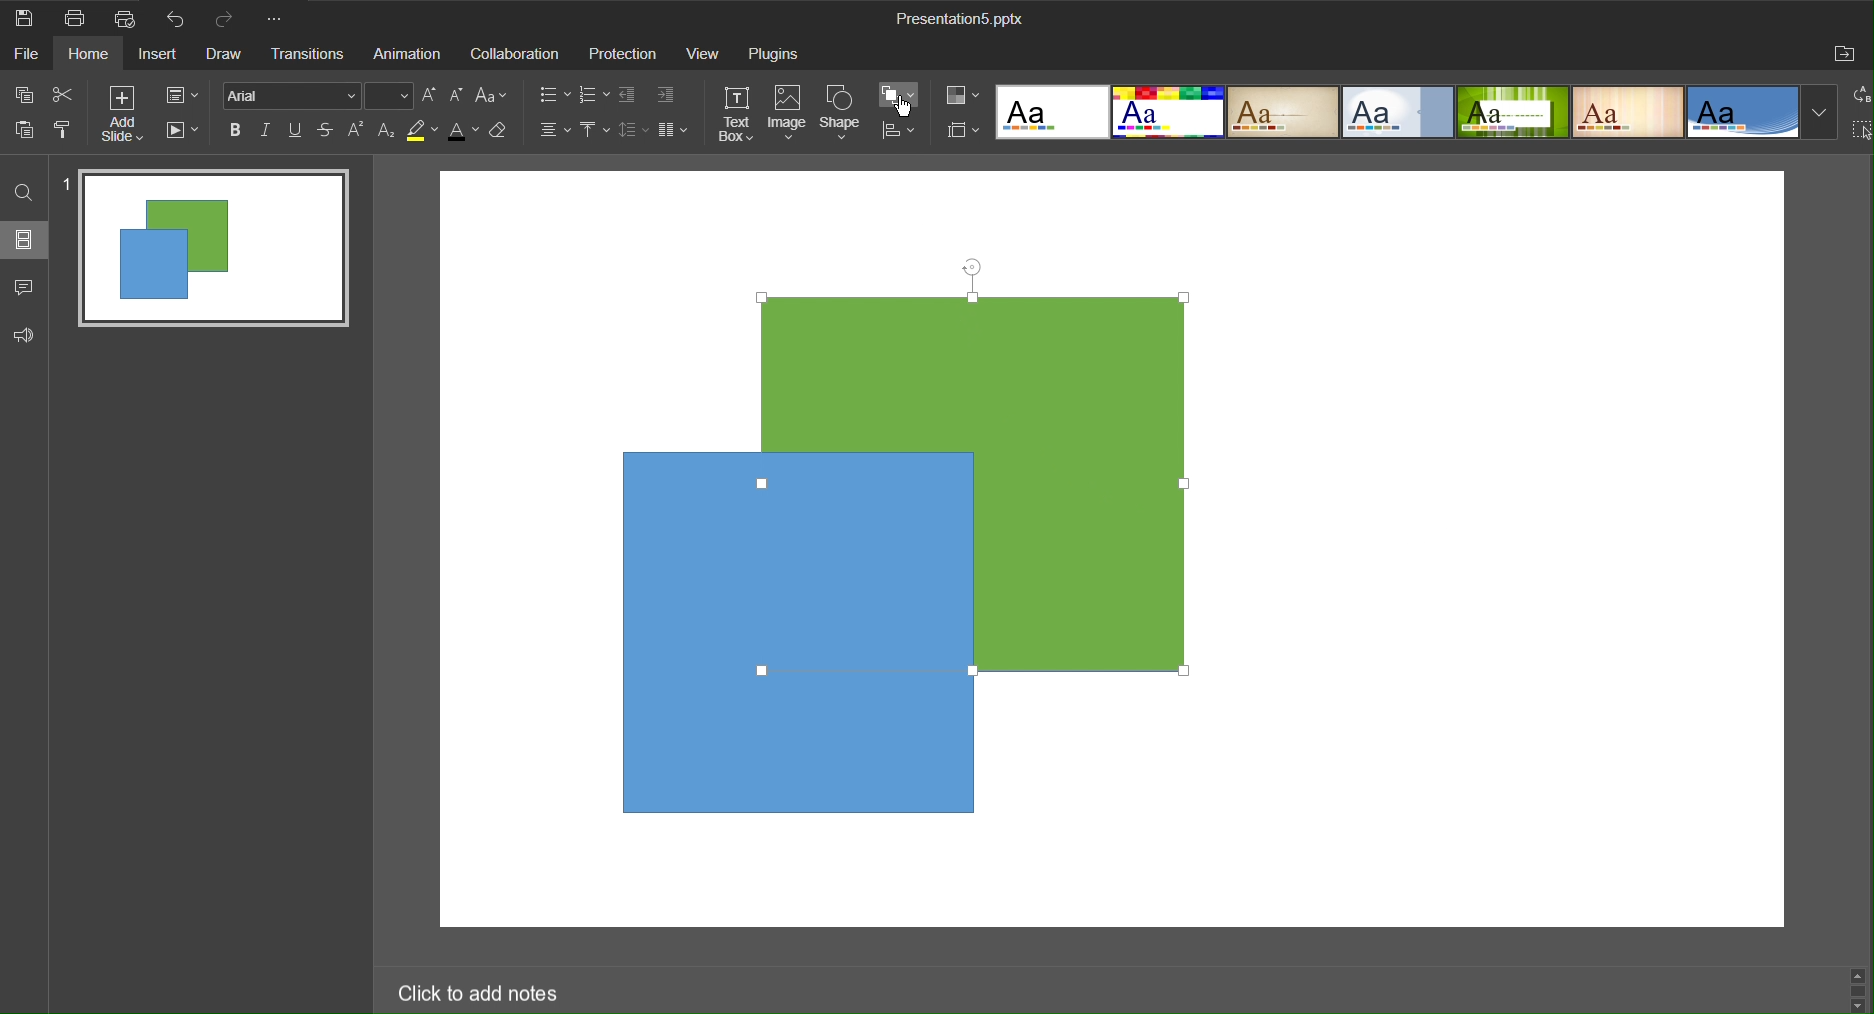 This screenshot has height=1014, width=1874. Describe the element at coordinates (181, 21) in the screenshot. I see `Undo` at that location.